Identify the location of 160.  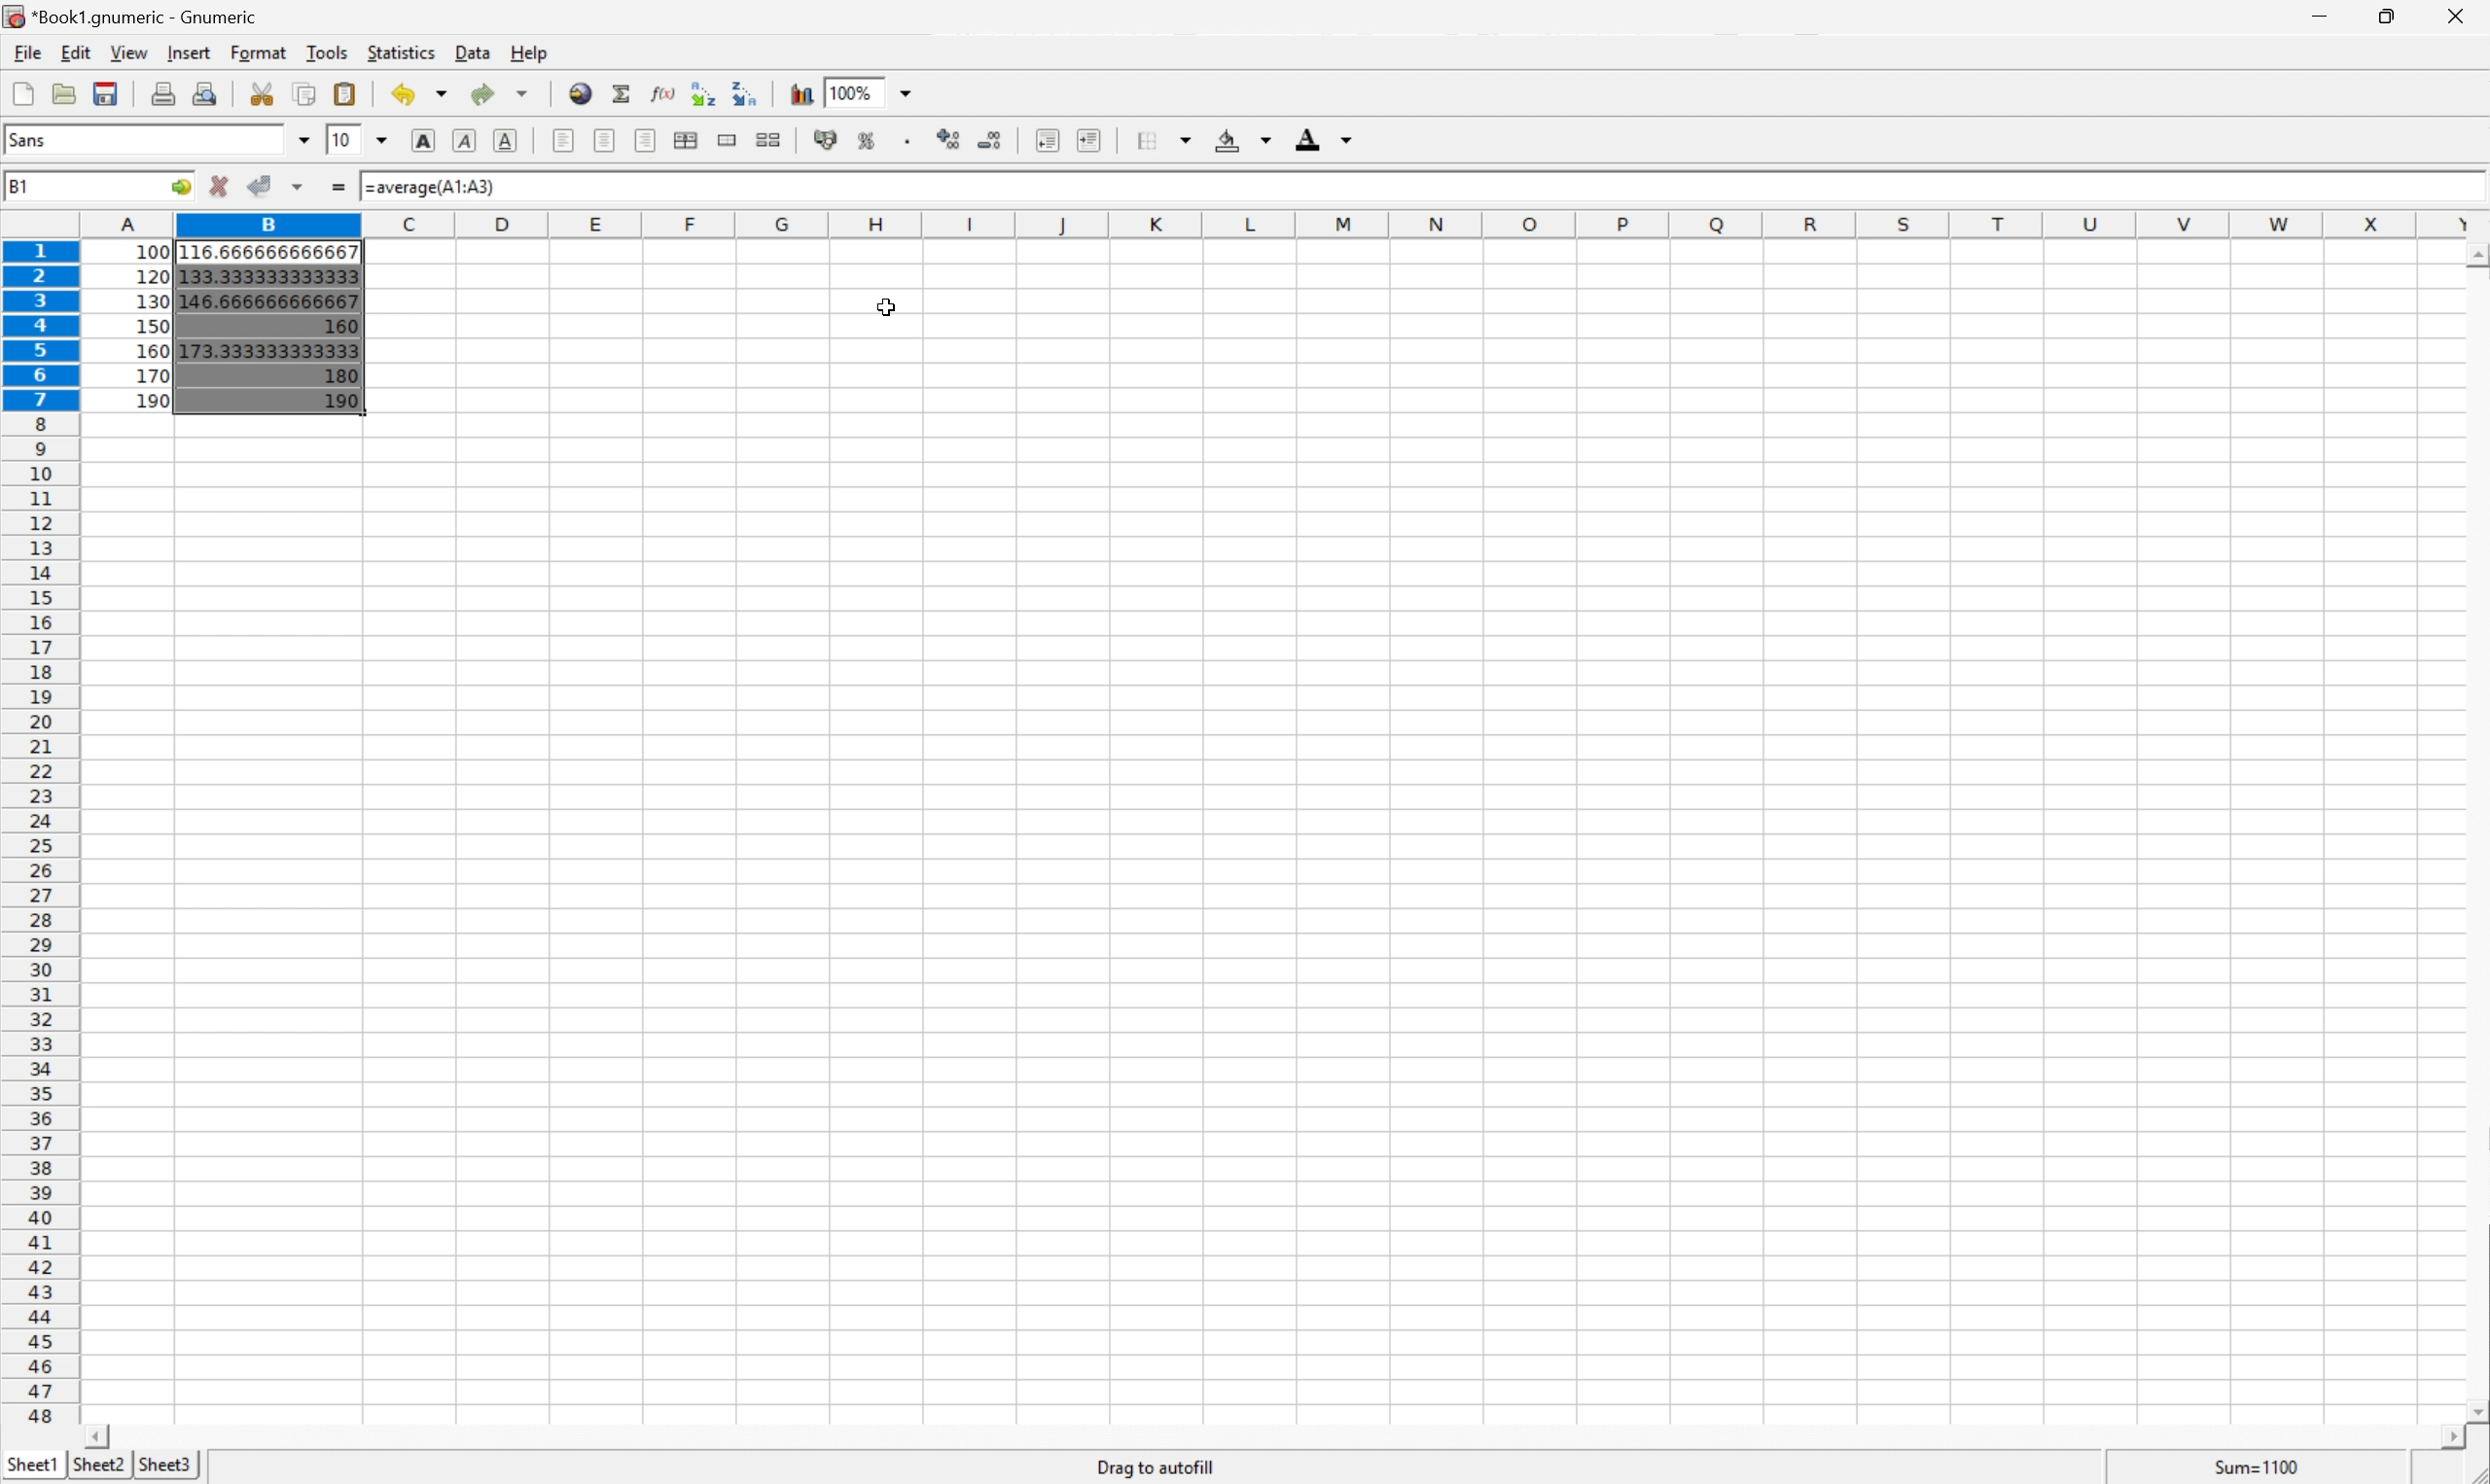
(154, 348).